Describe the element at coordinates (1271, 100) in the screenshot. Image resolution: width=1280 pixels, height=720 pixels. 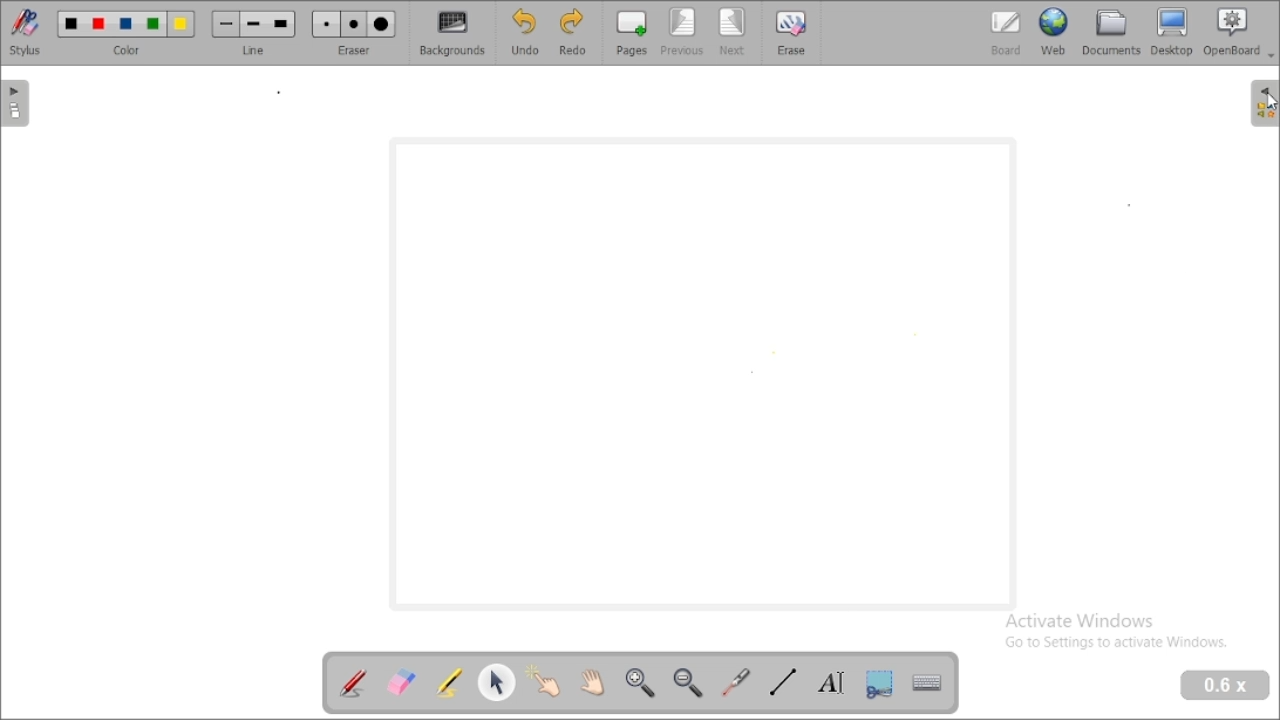
I see `cursor` at that location.